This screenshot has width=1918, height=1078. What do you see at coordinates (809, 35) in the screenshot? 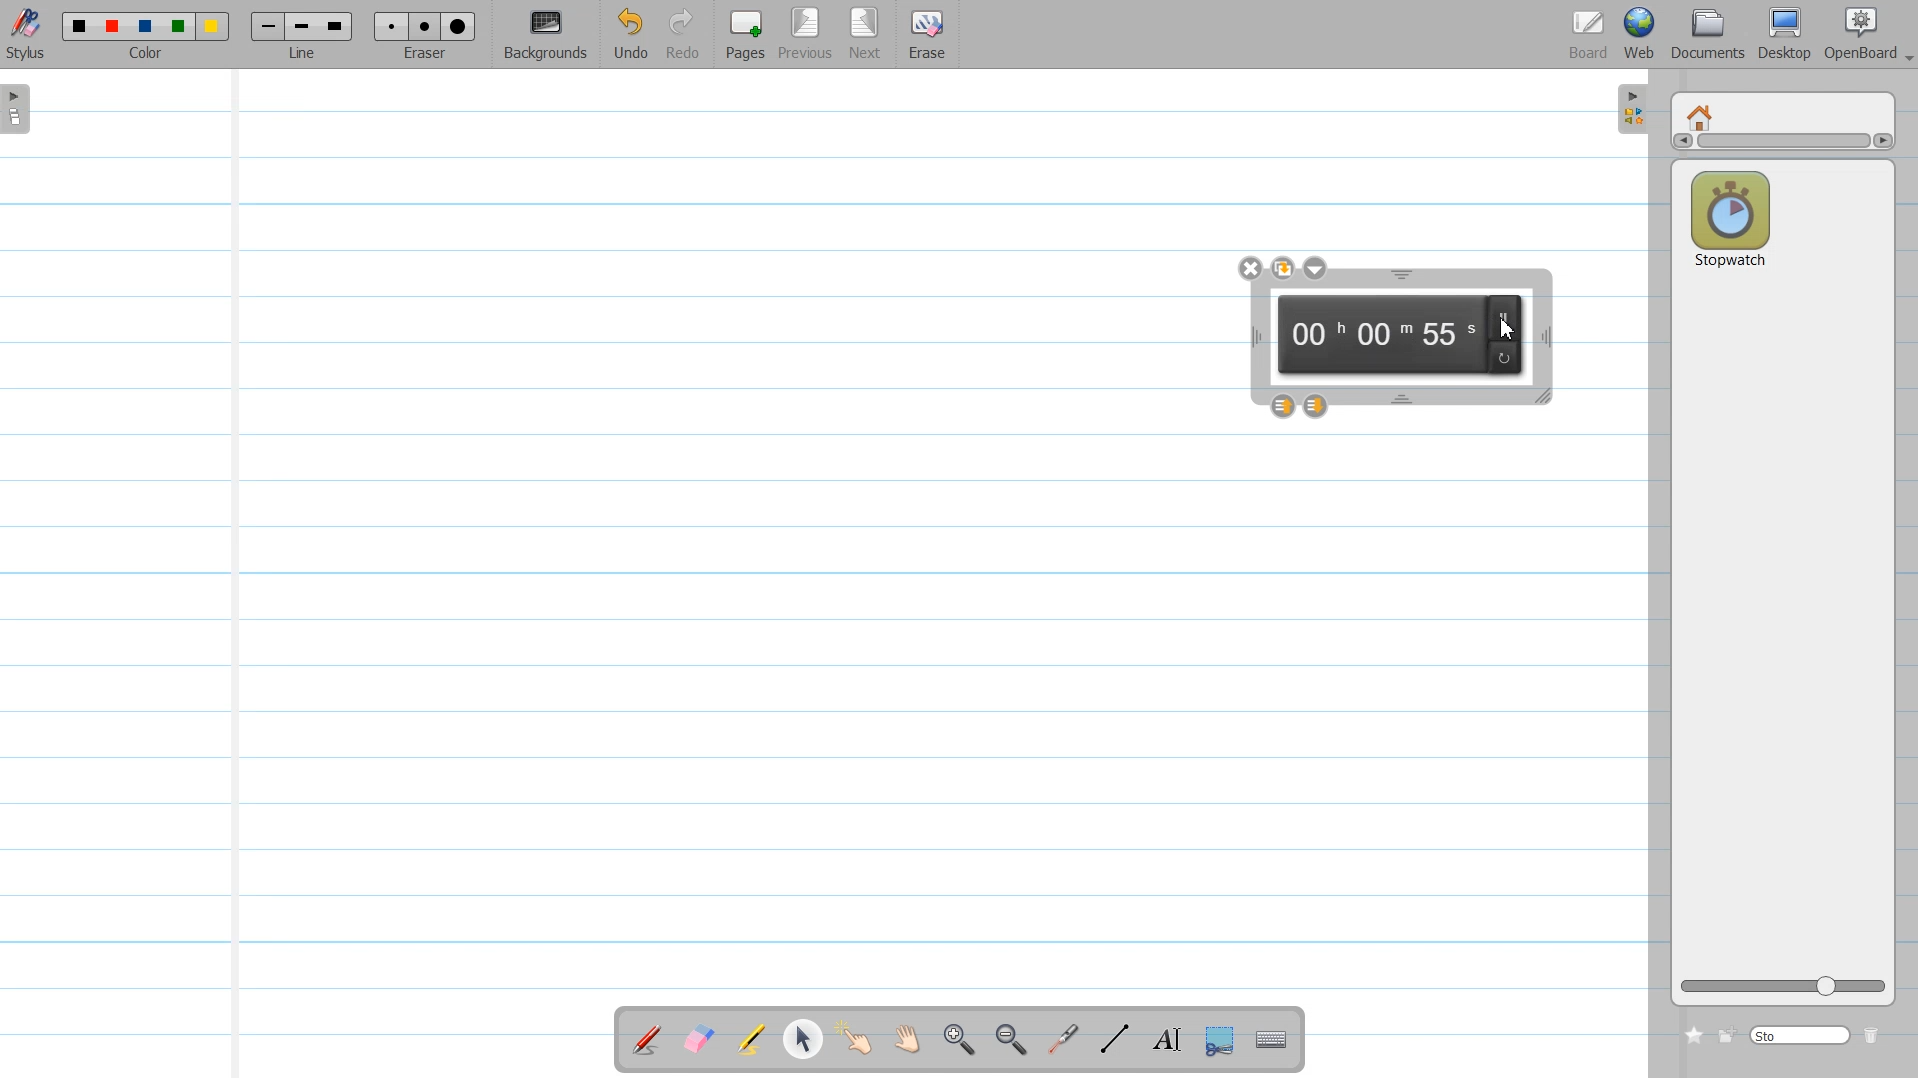
I see `Previous` at bounding box center [809, 35].